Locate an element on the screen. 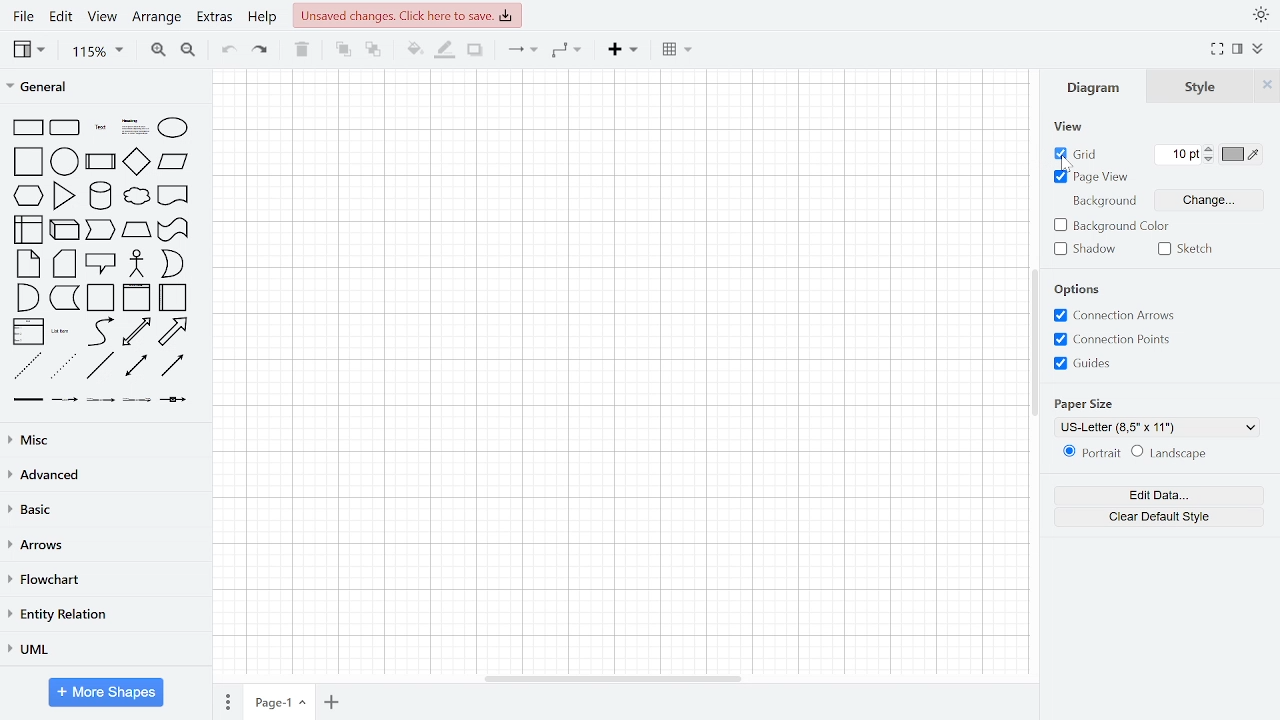 The width and height of the screenshot is (1280, 720). arrange is located at coordinates (159, 17).